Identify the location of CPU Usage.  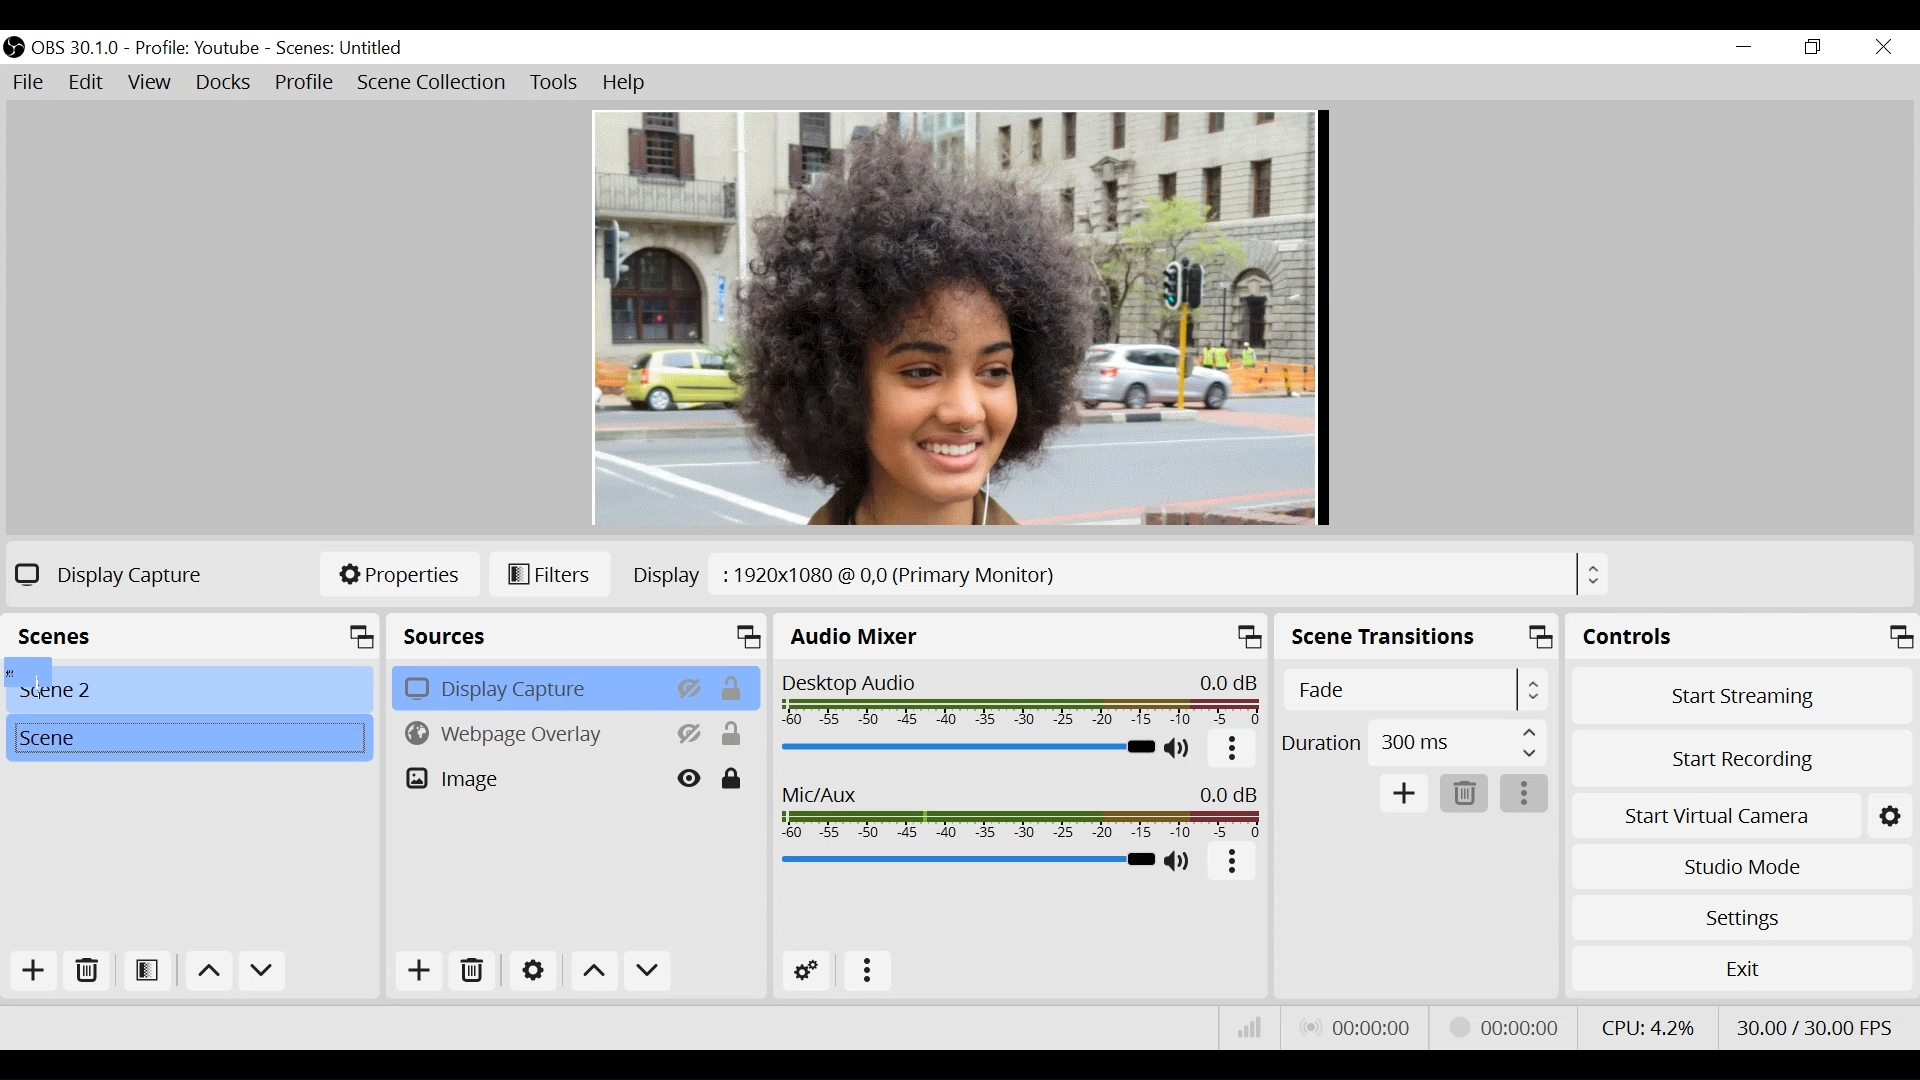
(1648, 1026).